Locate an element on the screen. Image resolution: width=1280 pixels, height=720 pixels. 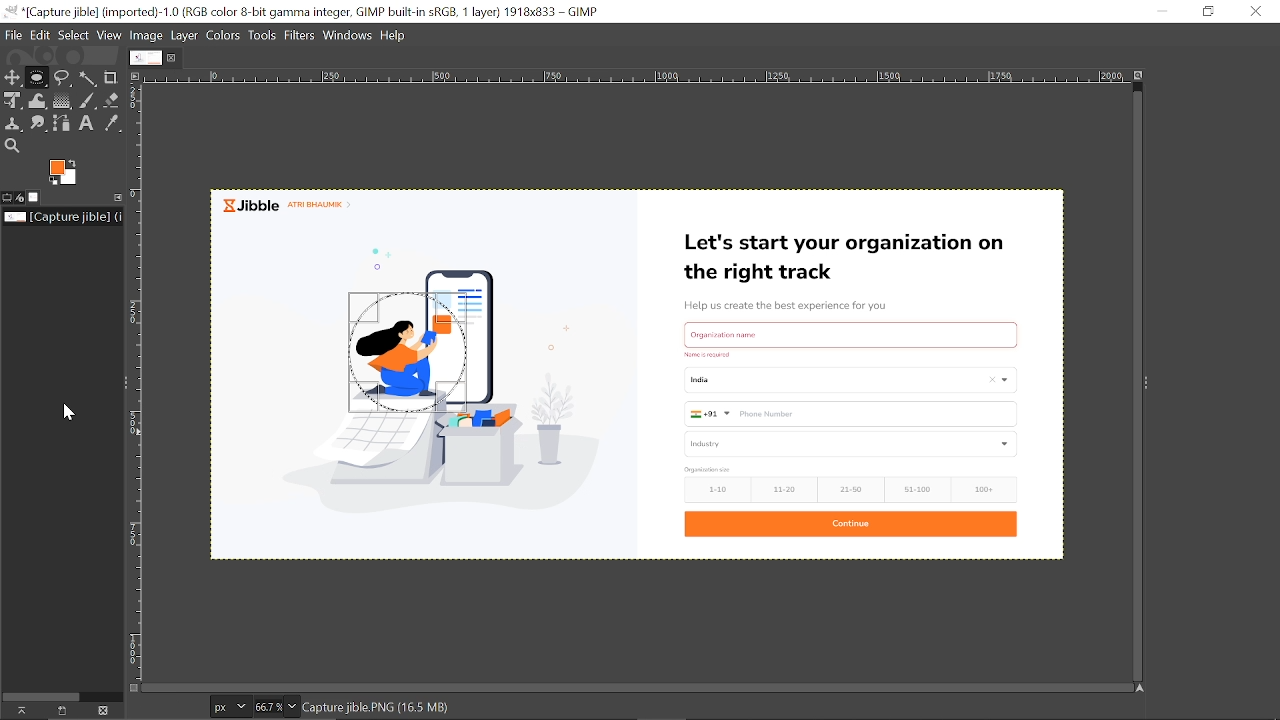
Zoom options is located at coordinates (290, 704).